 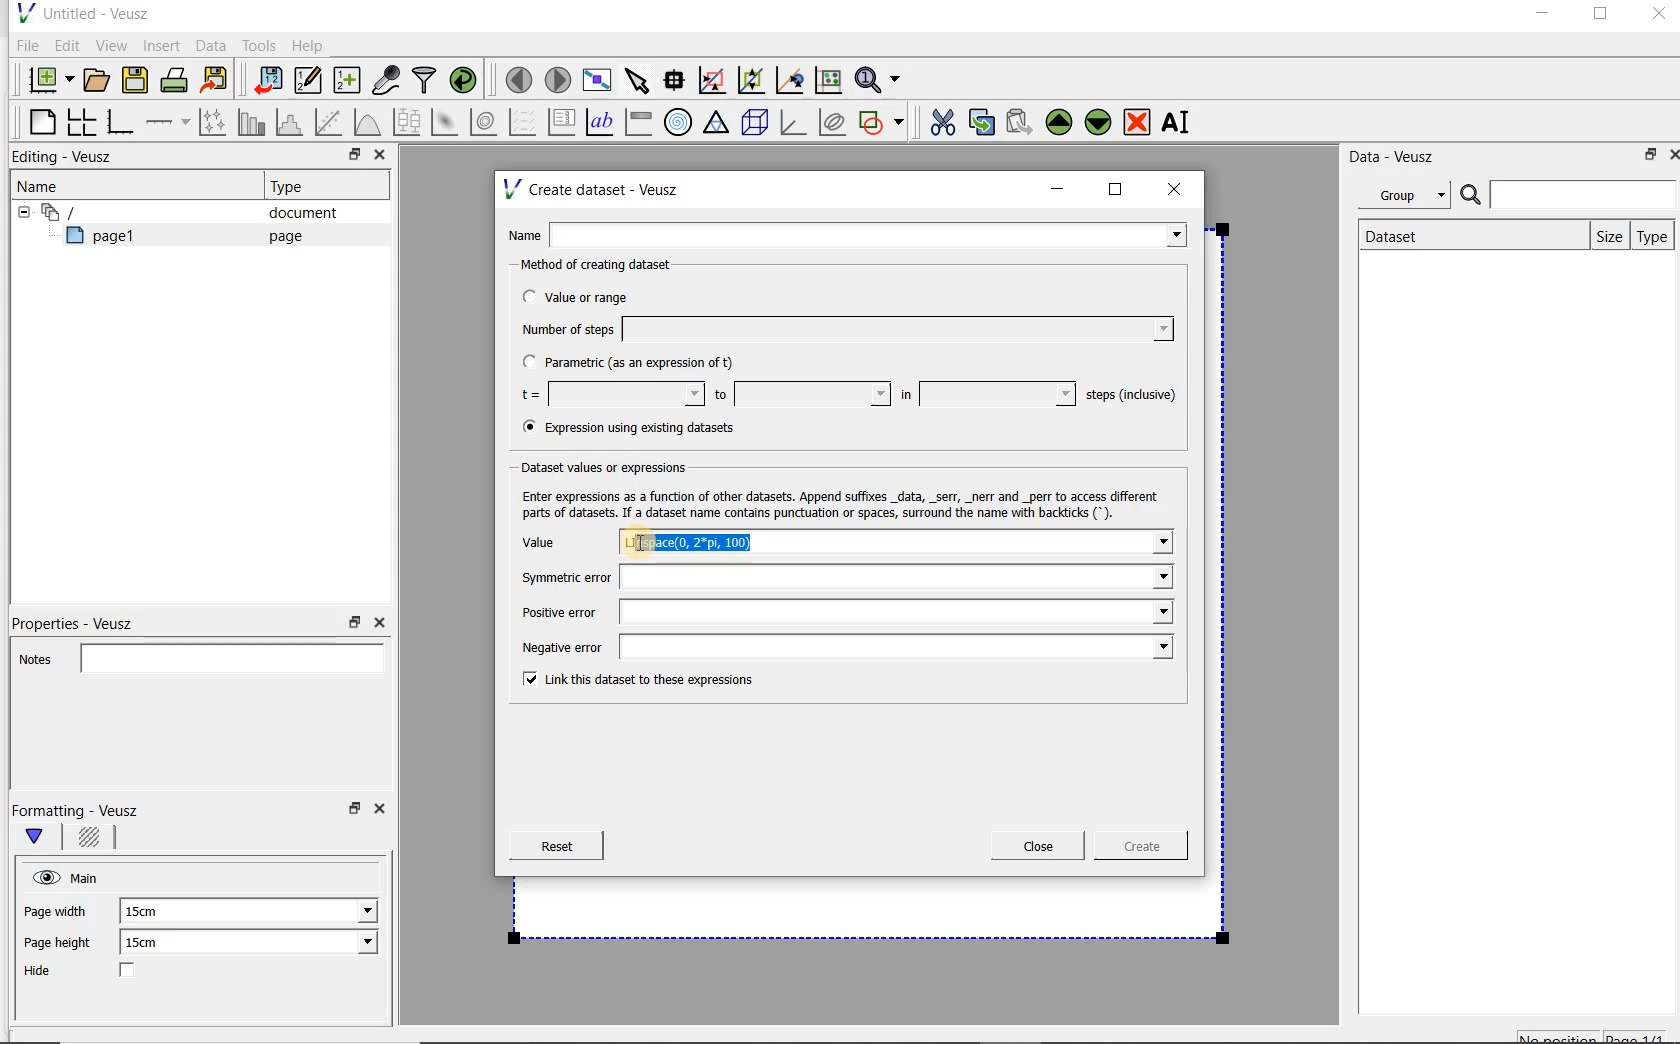 What do you see at coordinates (19, 210) in the screenshot?
I see `hide sub menu` at bounding box center [19, 210].